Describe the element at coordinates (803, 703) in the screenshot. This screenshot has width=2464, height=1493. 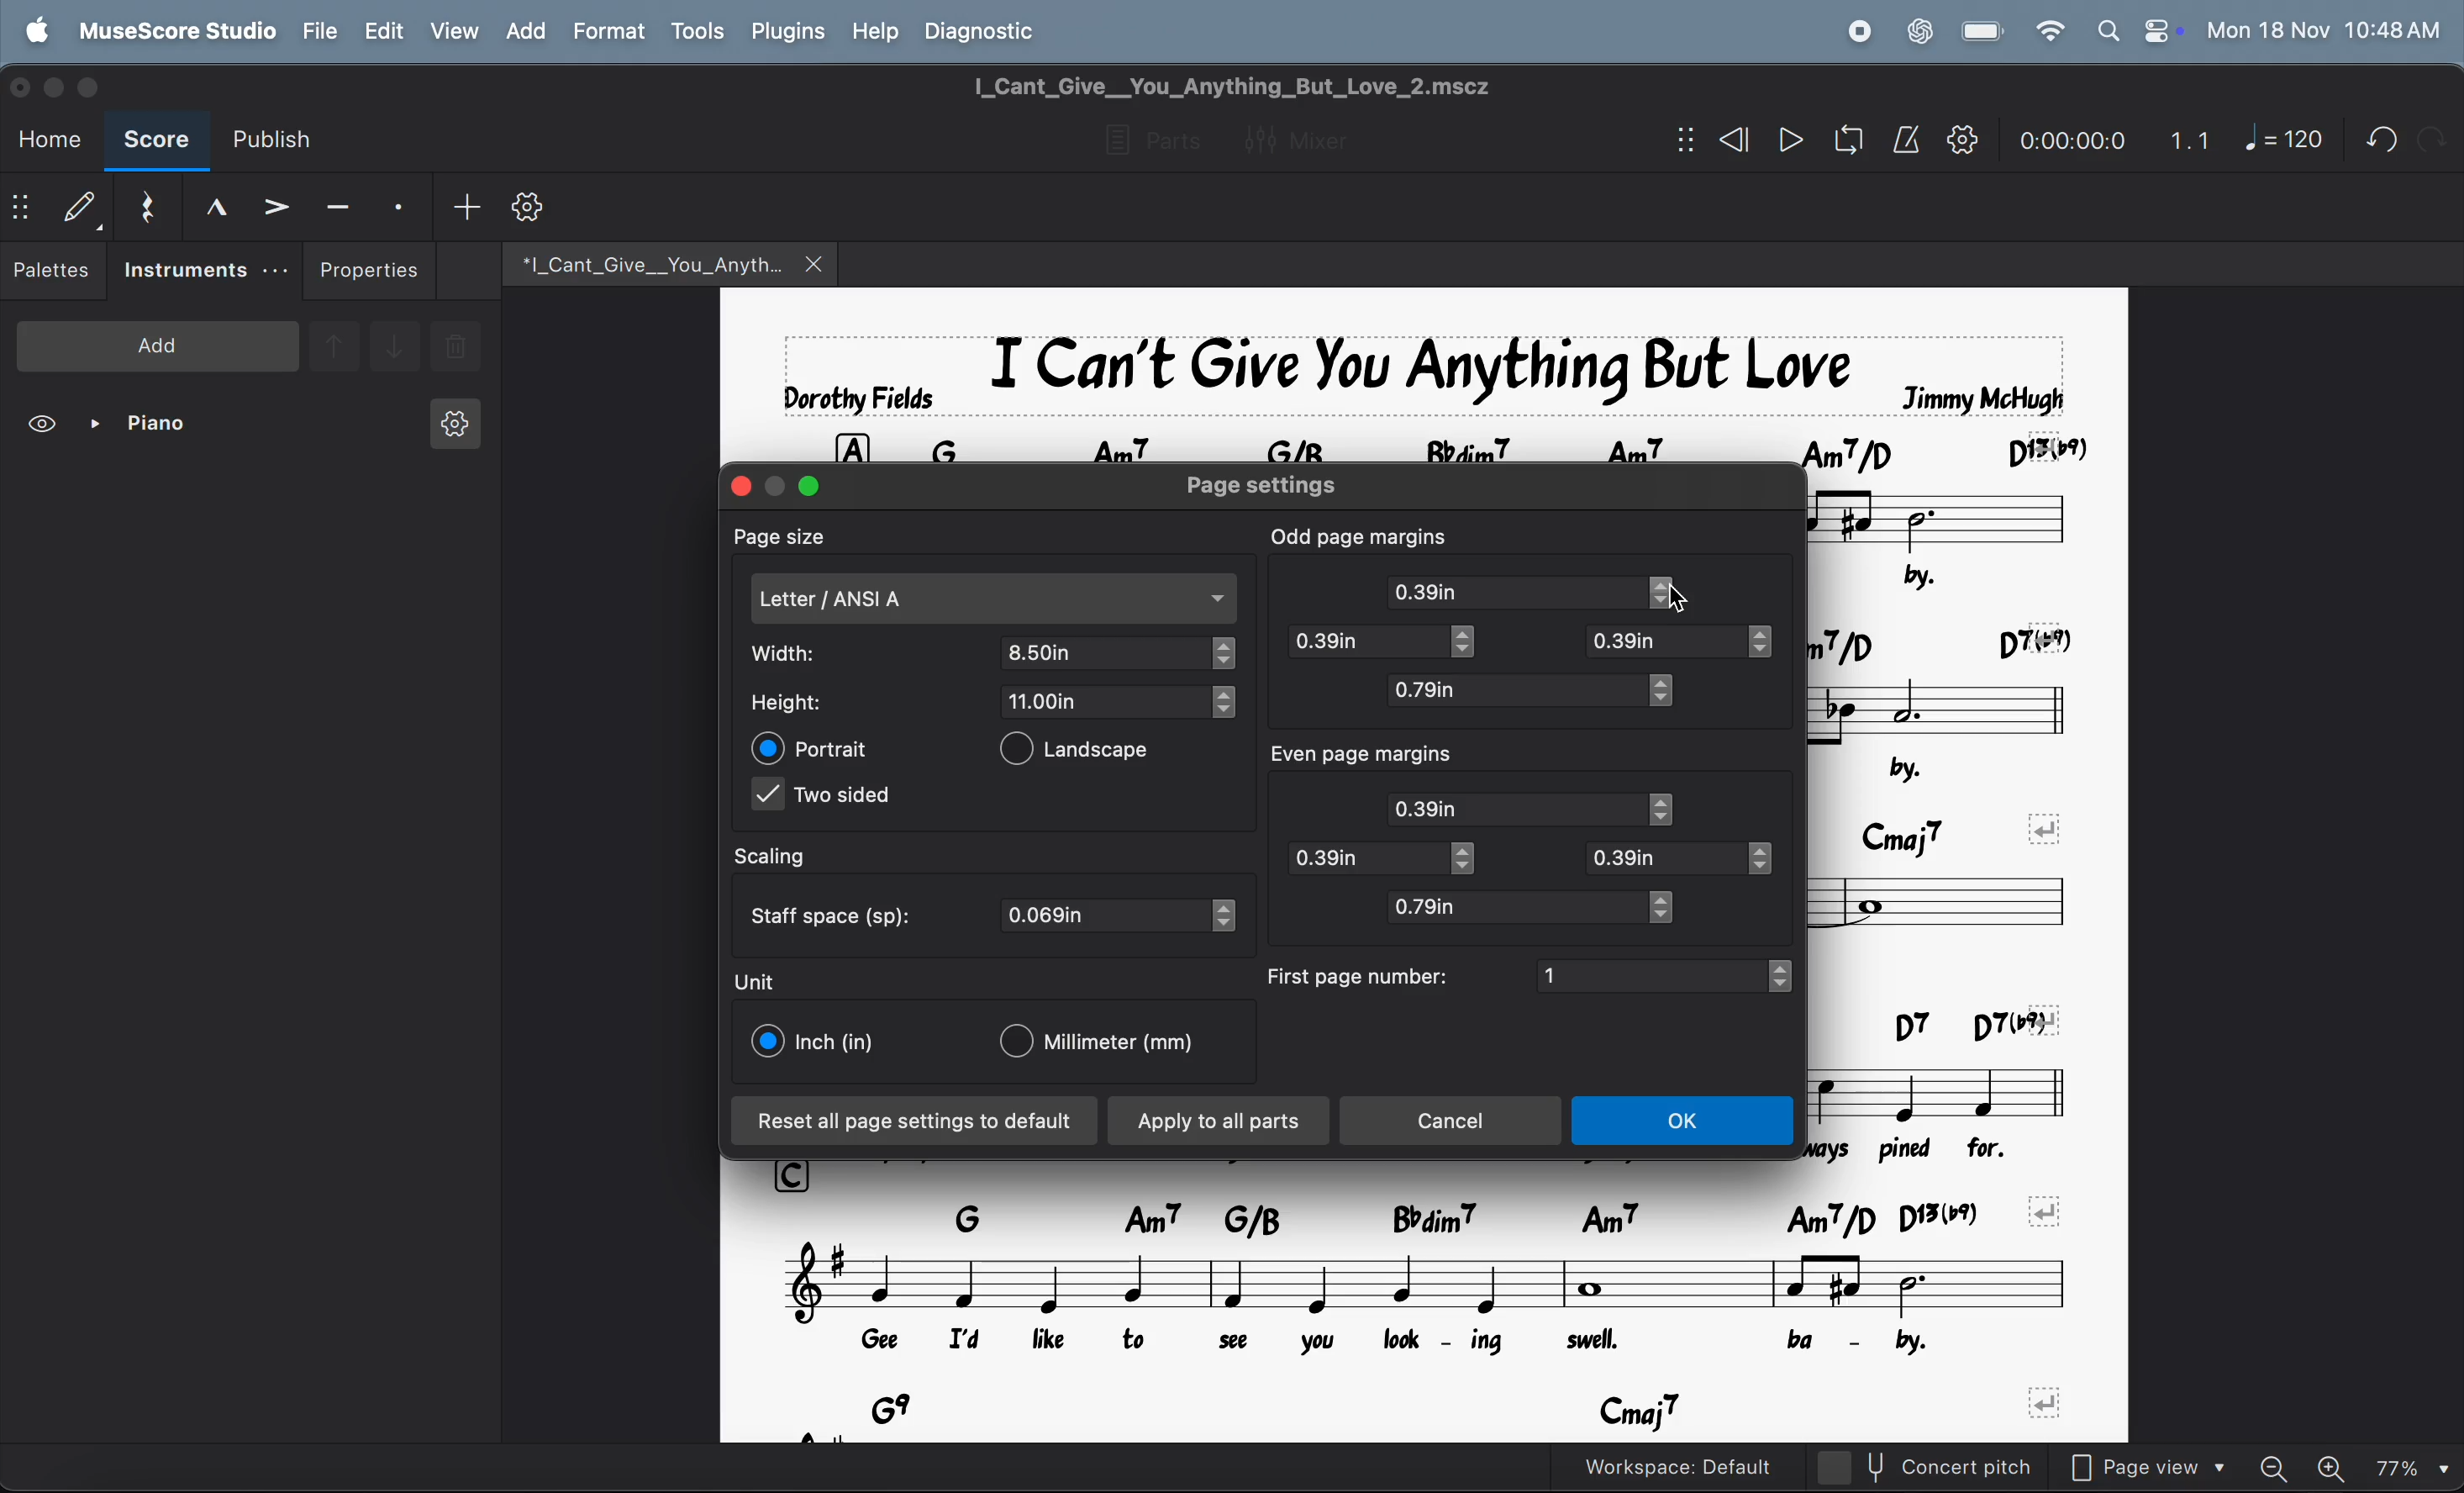
I see `height` at that location.